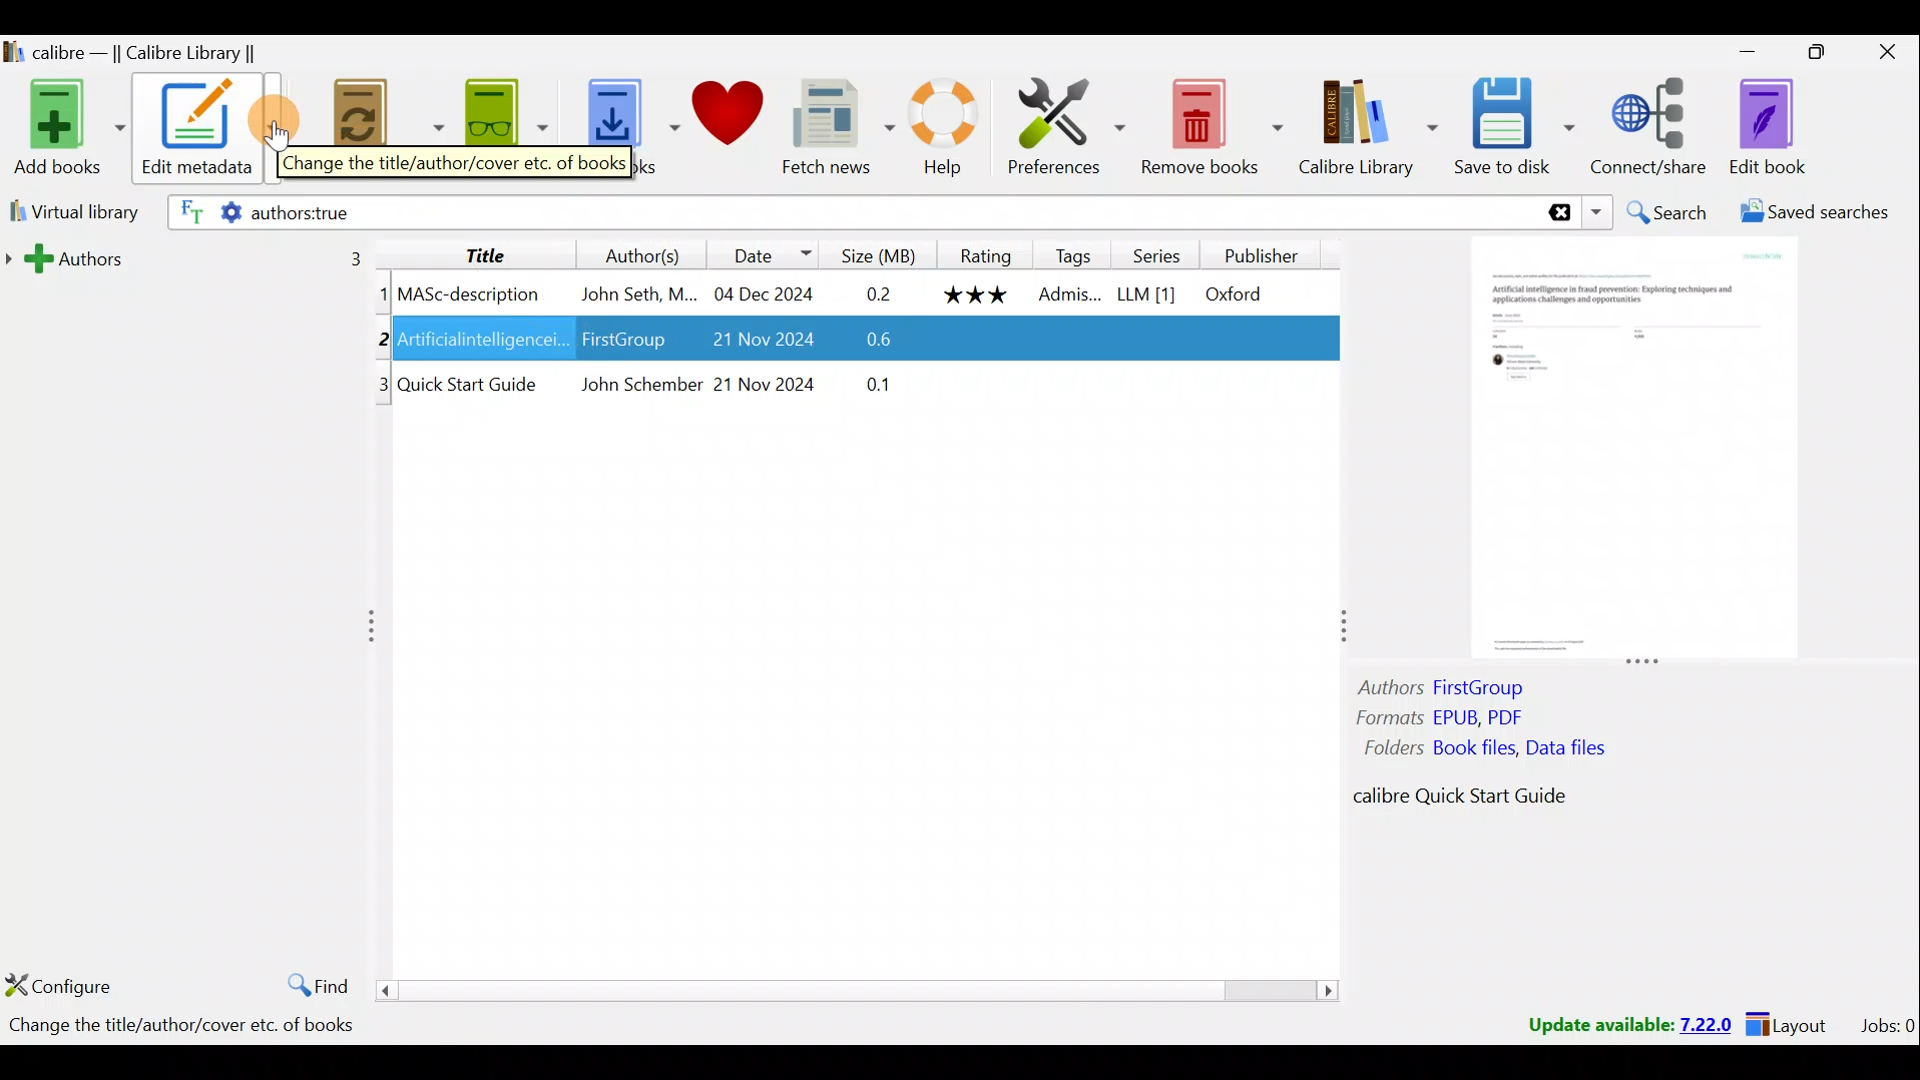 The width and height of the screenshot is (1920, 1080). I want to click on Fetch news, so click(826, 127).